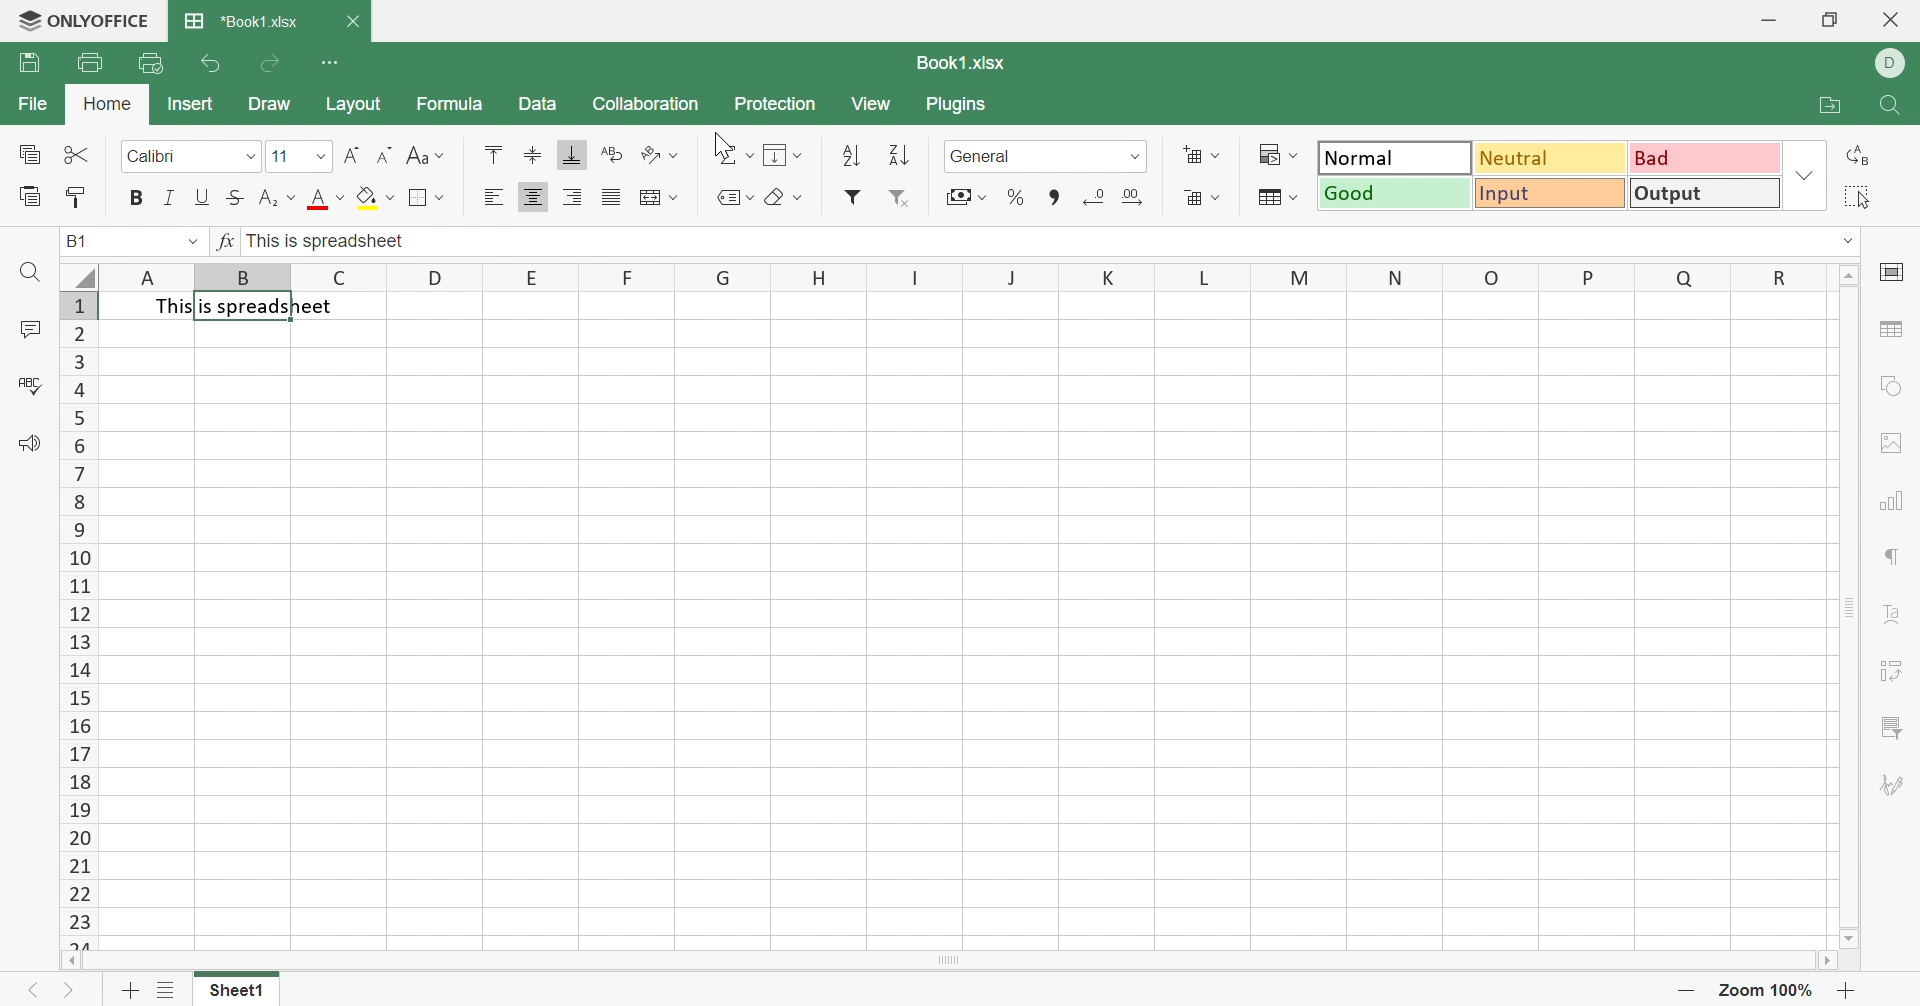 Image resolution: width=1920 pixels, height=1006 pixels. Describe the element at coordinates (1764, 990) in the screenshot. I see `Zoom 100%` at that location.